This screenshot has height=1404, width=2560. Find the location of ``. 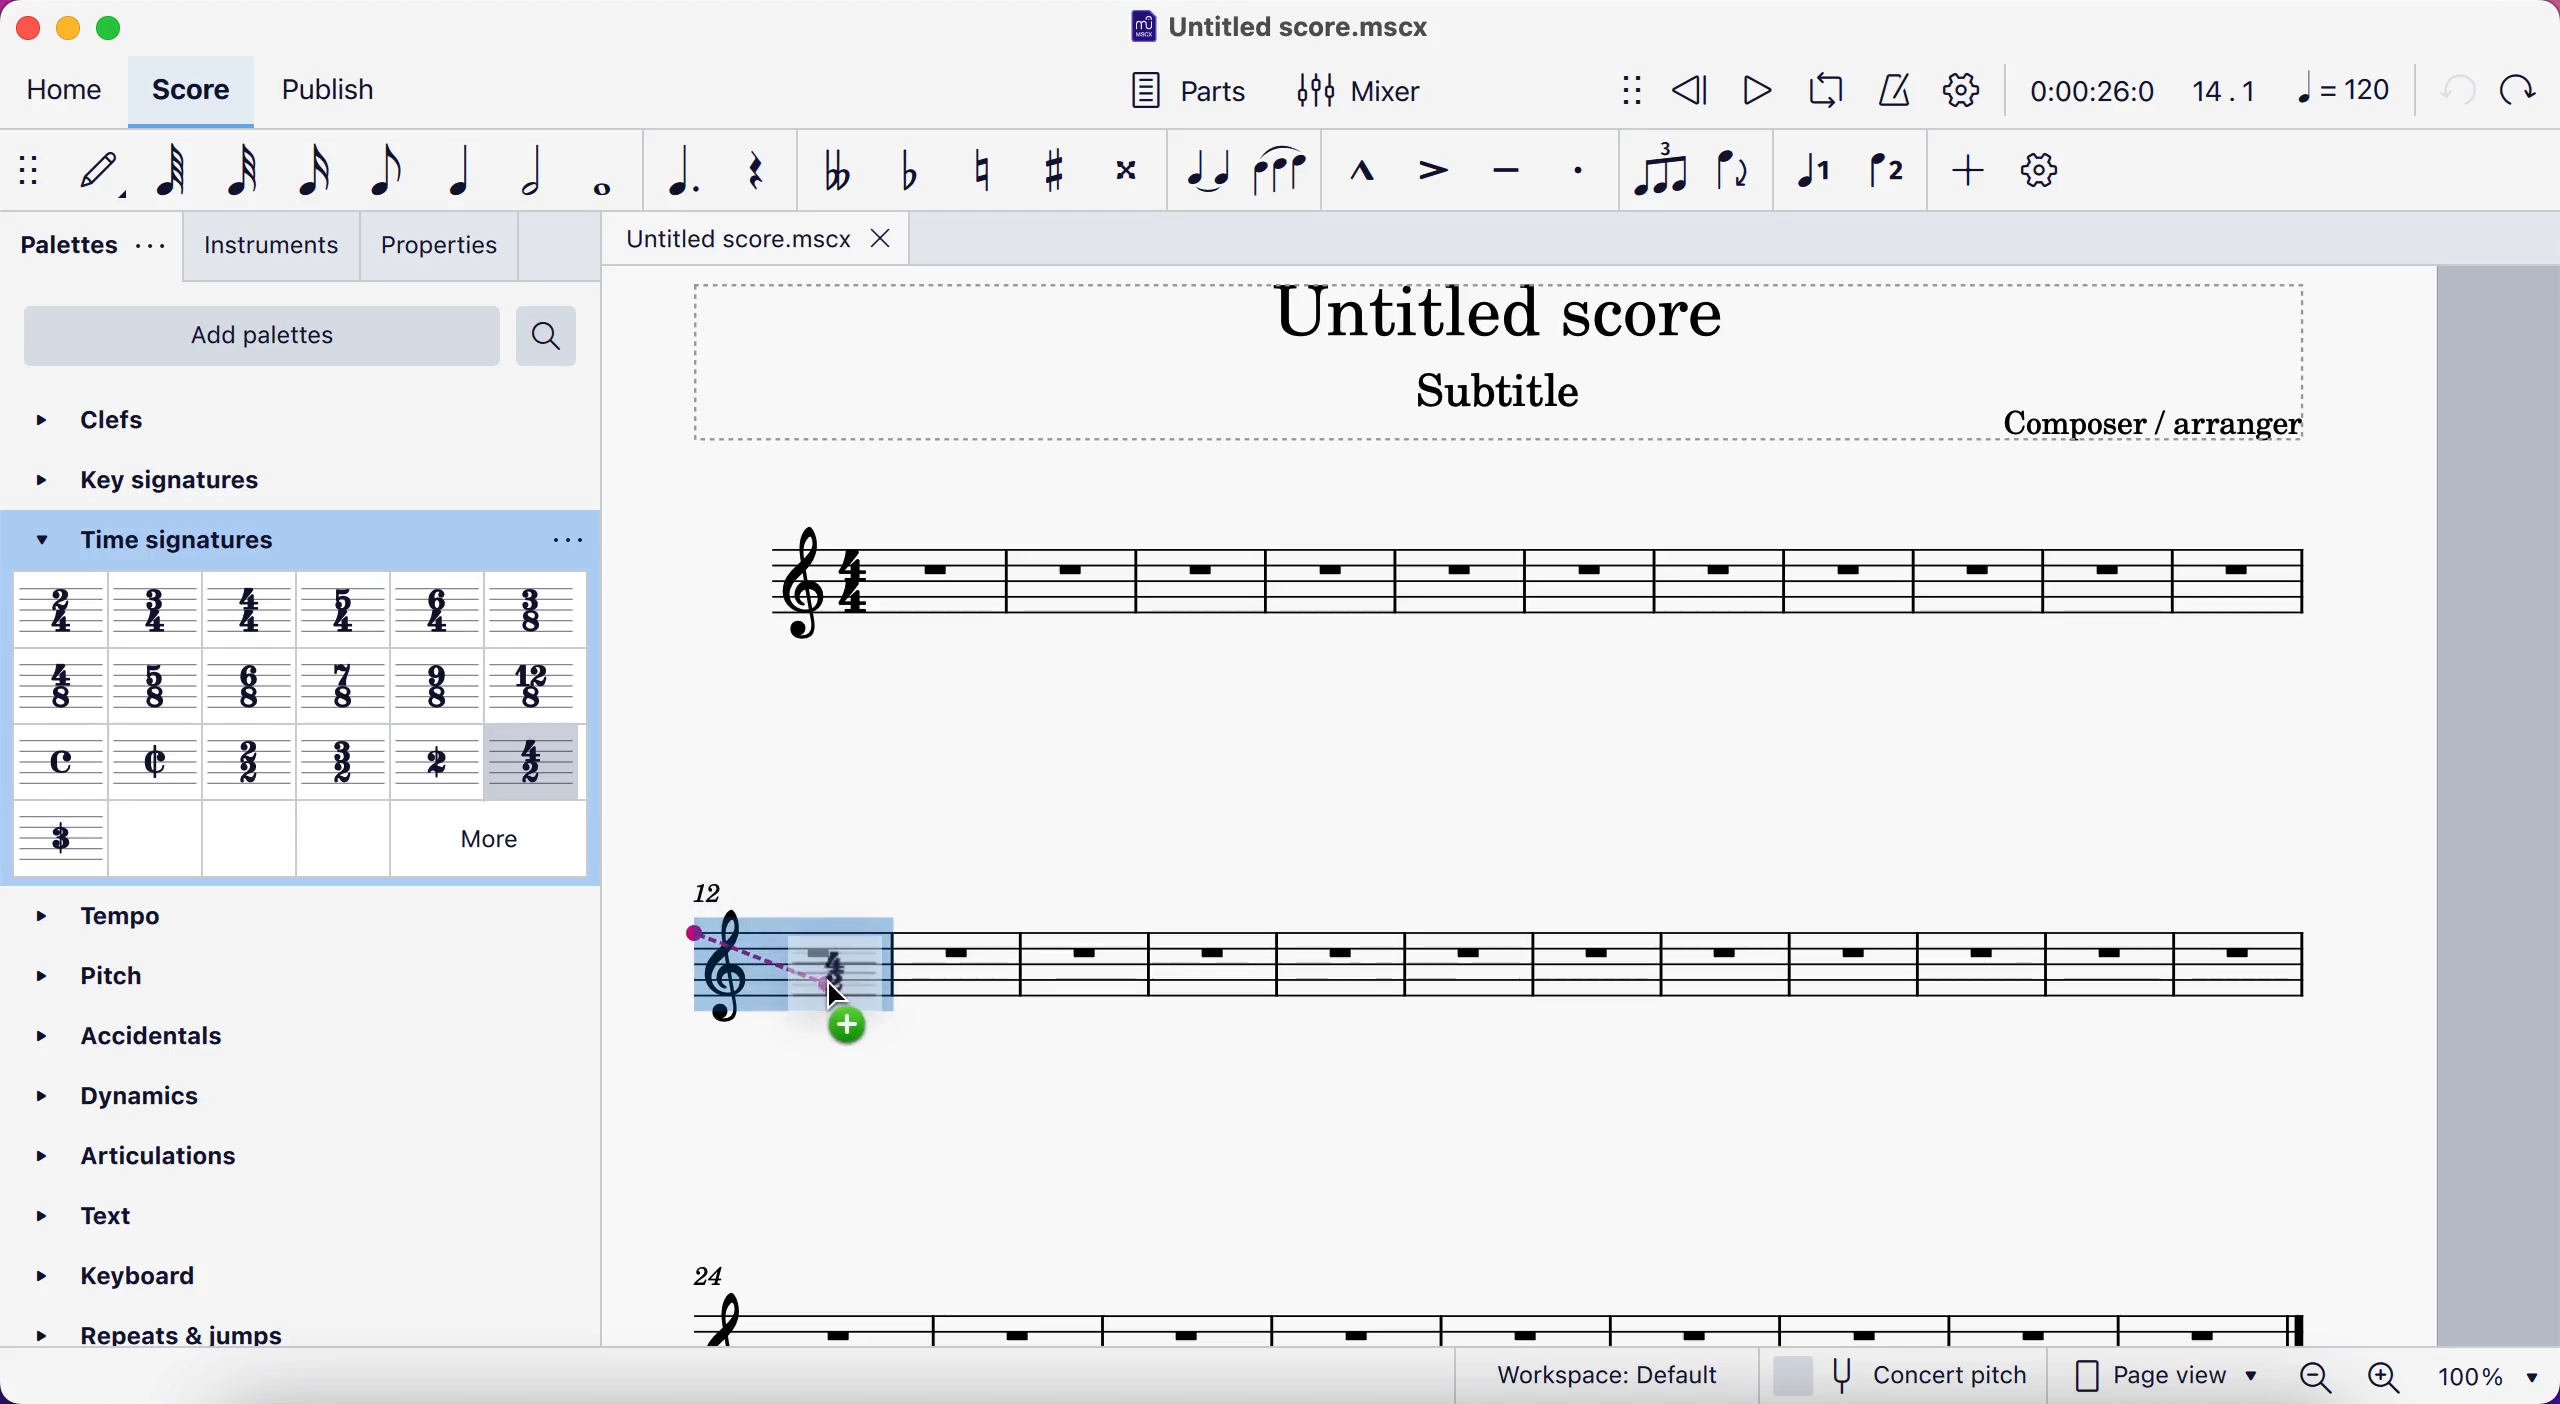

 is located at coordinates (249, 759).